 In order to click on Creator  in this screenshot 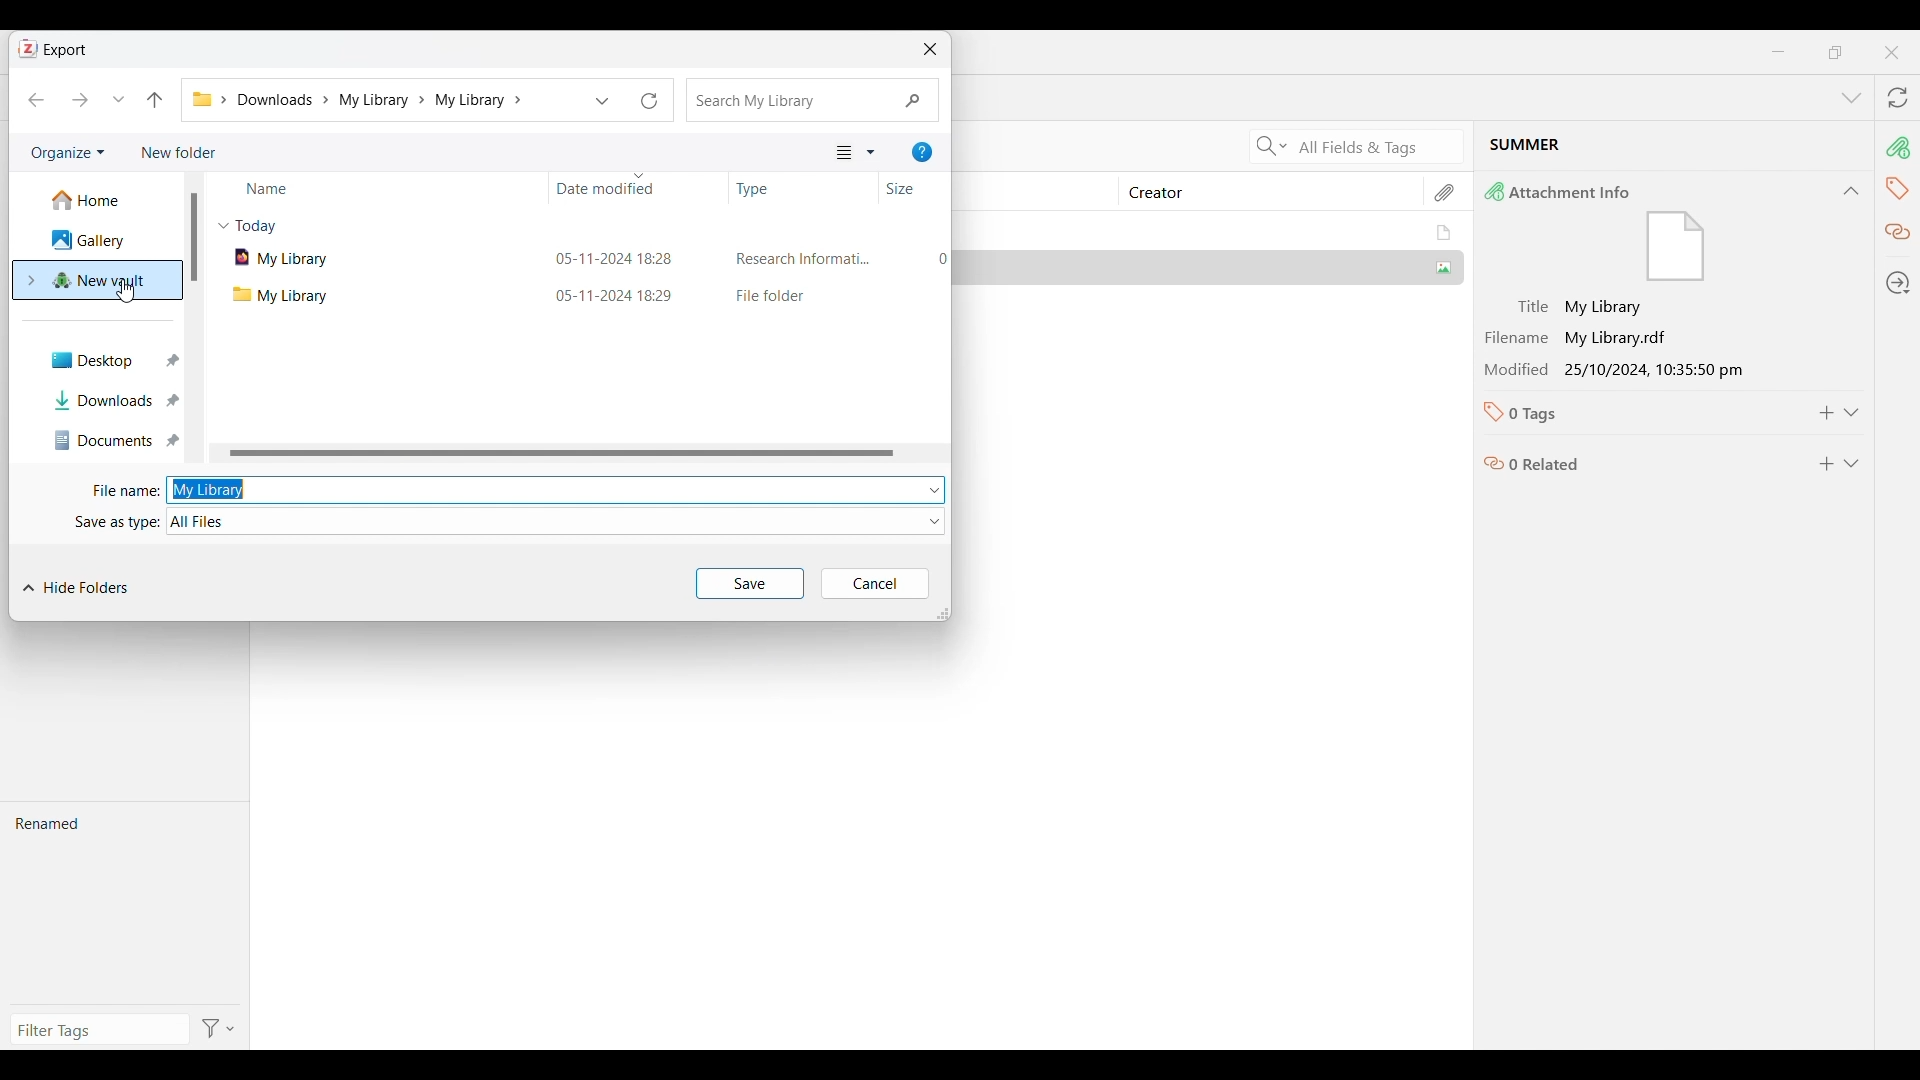, I will do `click(1261, 192)`.